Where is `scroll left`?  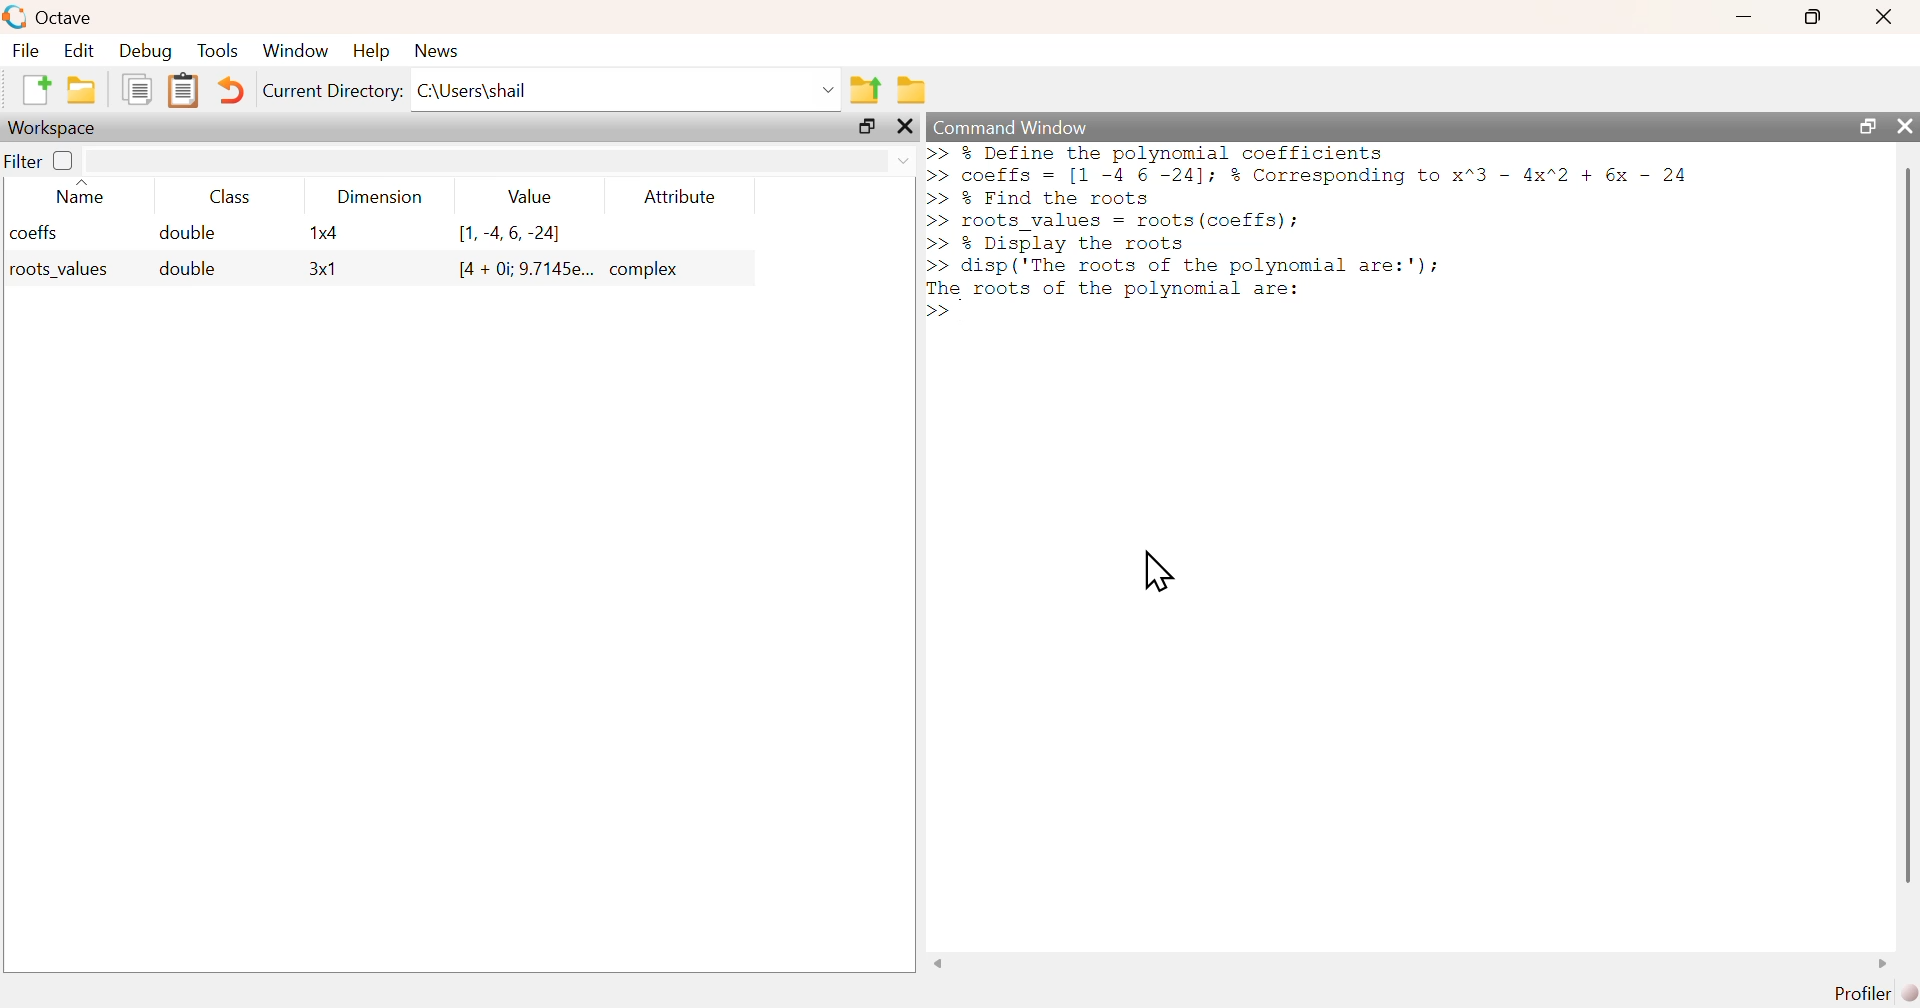
scroll left is located at coordinates (938, 963).